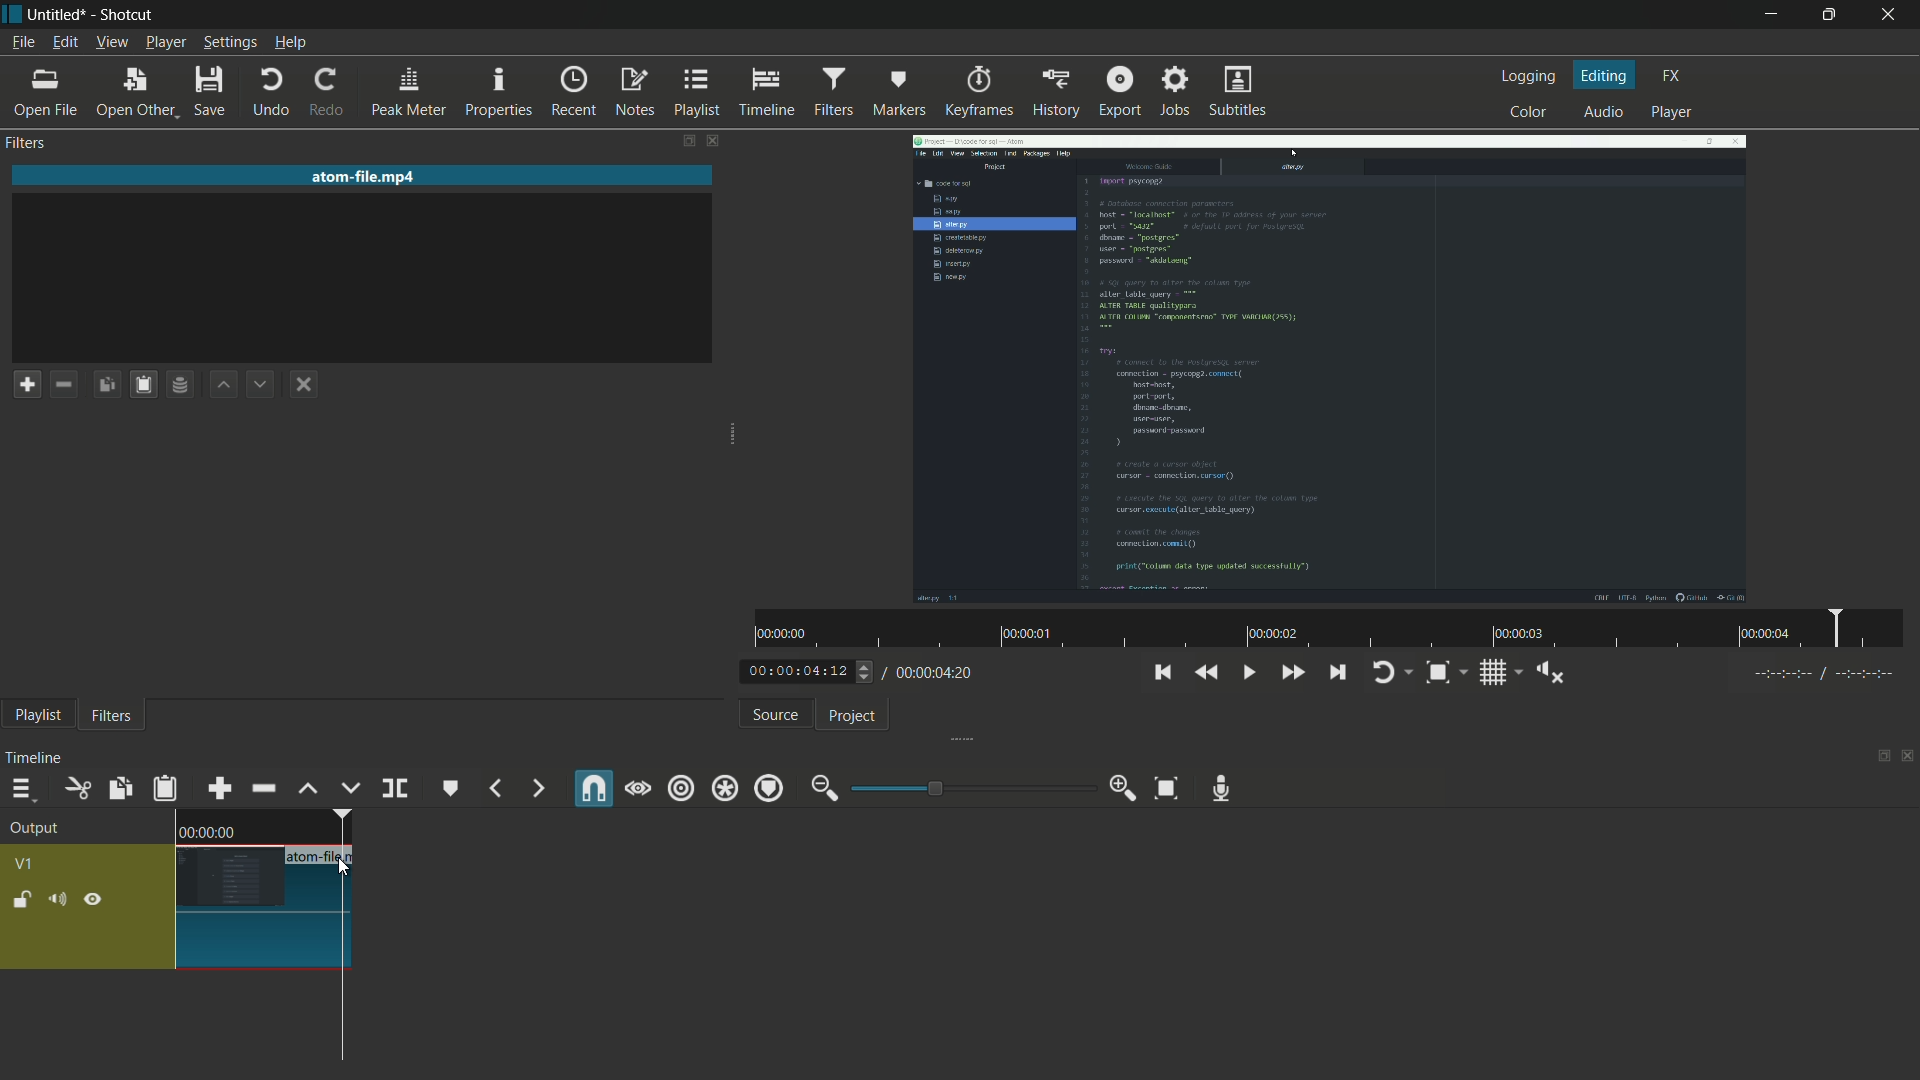 The width and height of the screenshot is (1920, 1080). I want to click on zoom timeline to fit, so click(1167, 790).